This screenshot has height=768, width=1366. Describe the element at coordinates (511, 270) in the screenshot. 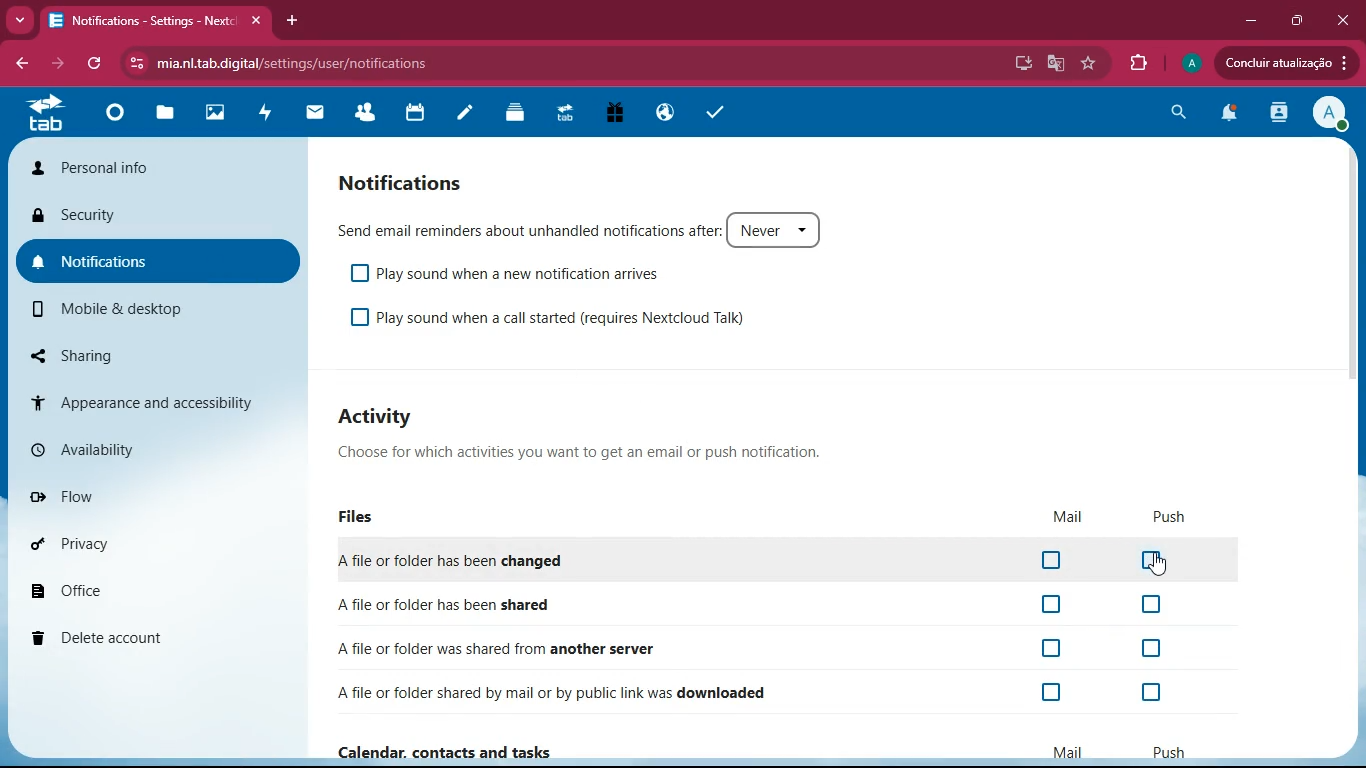

I see `play sound` at that location.